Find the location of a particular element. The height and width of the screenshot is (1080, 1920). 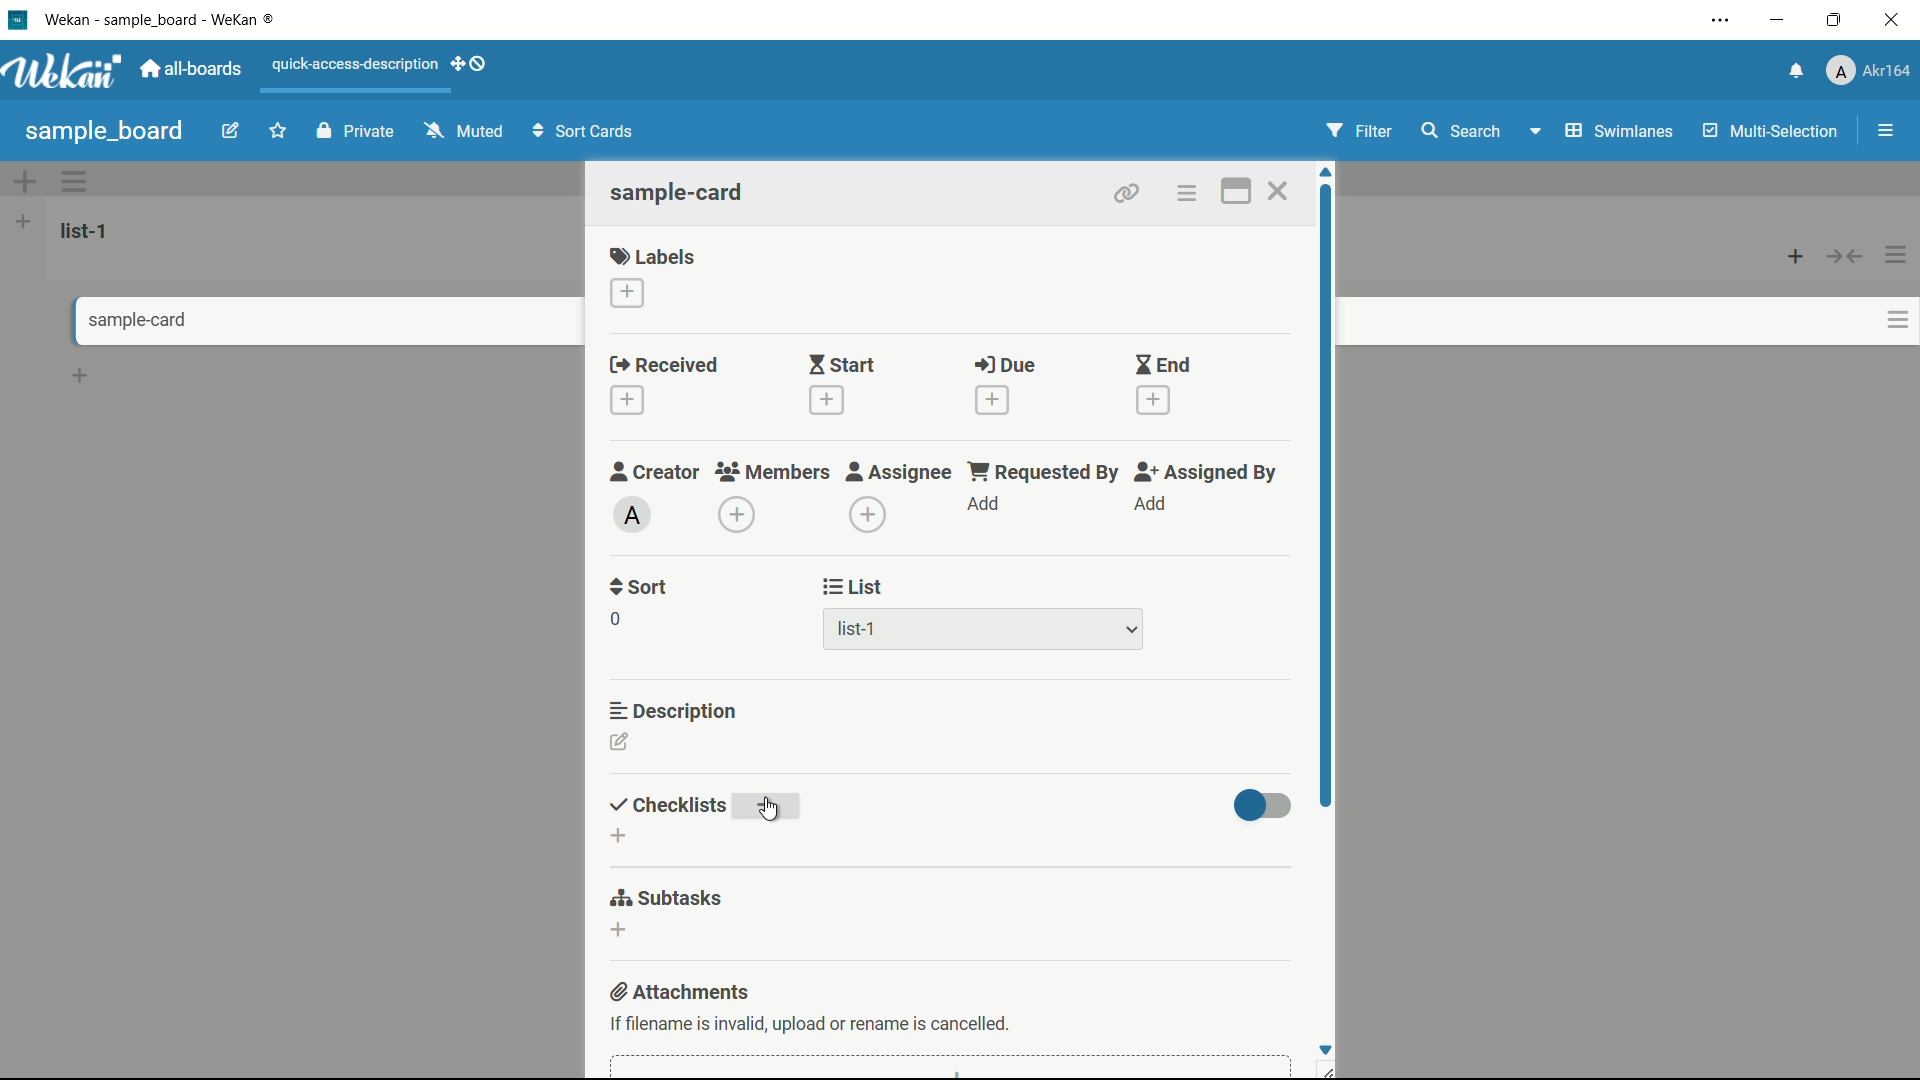

private is located at coordinates (356, 133).